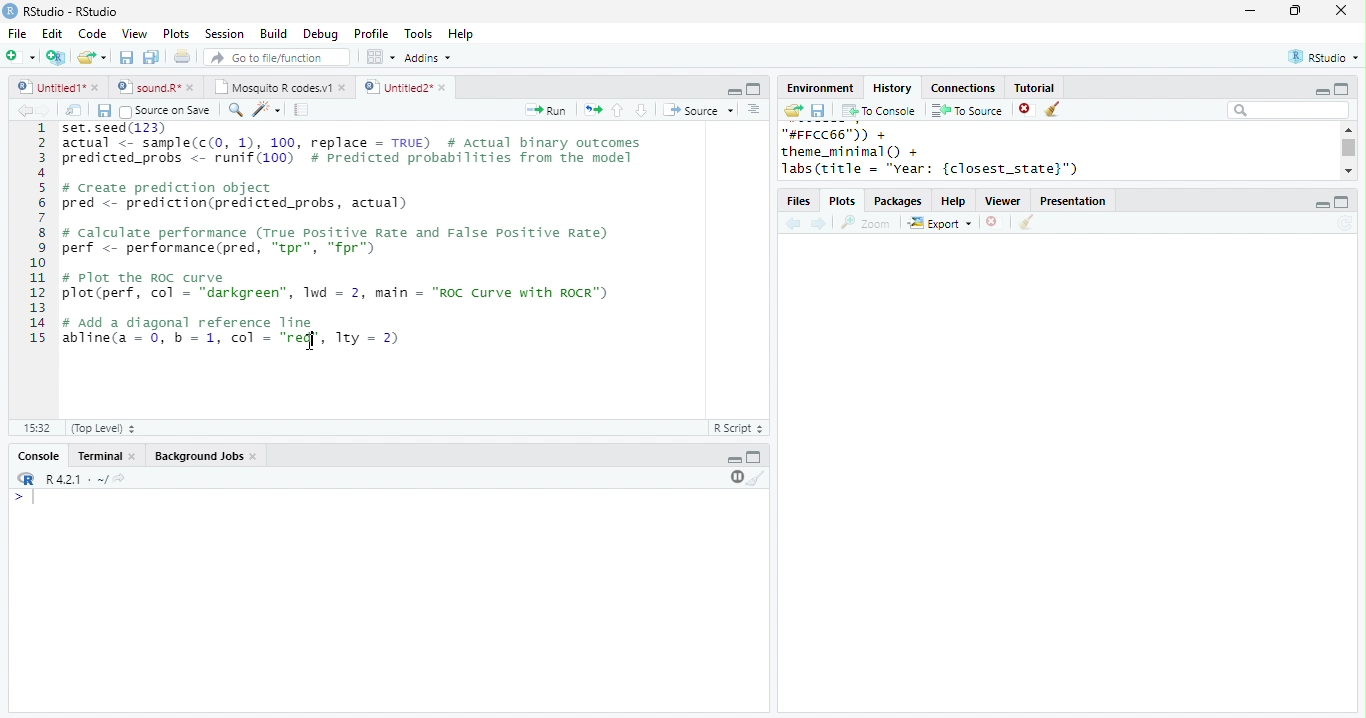  What do you see at coordinates (1347, 129) in the screenshot?
I see `scroll up` at bounding box center [1347, 129].